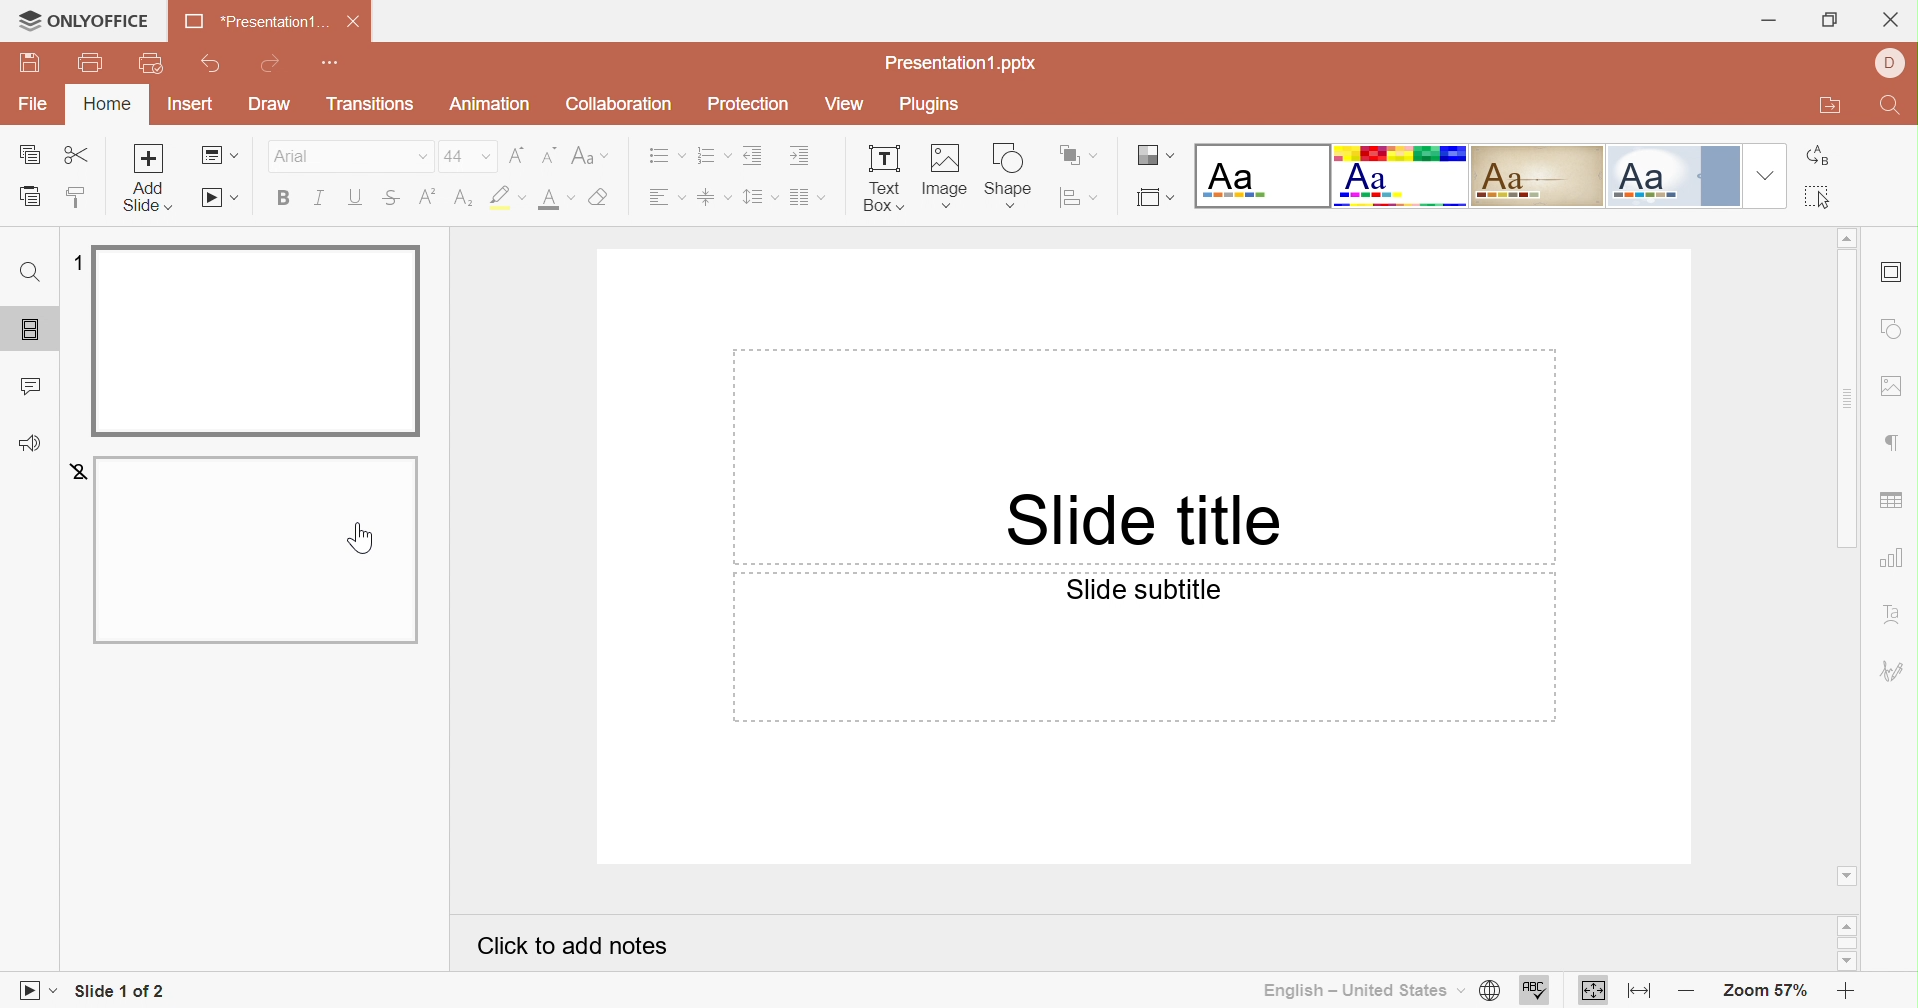 The width and height of the screenshot is (1918, 1008). I want to click on Zoom out, so click(1686, 995).